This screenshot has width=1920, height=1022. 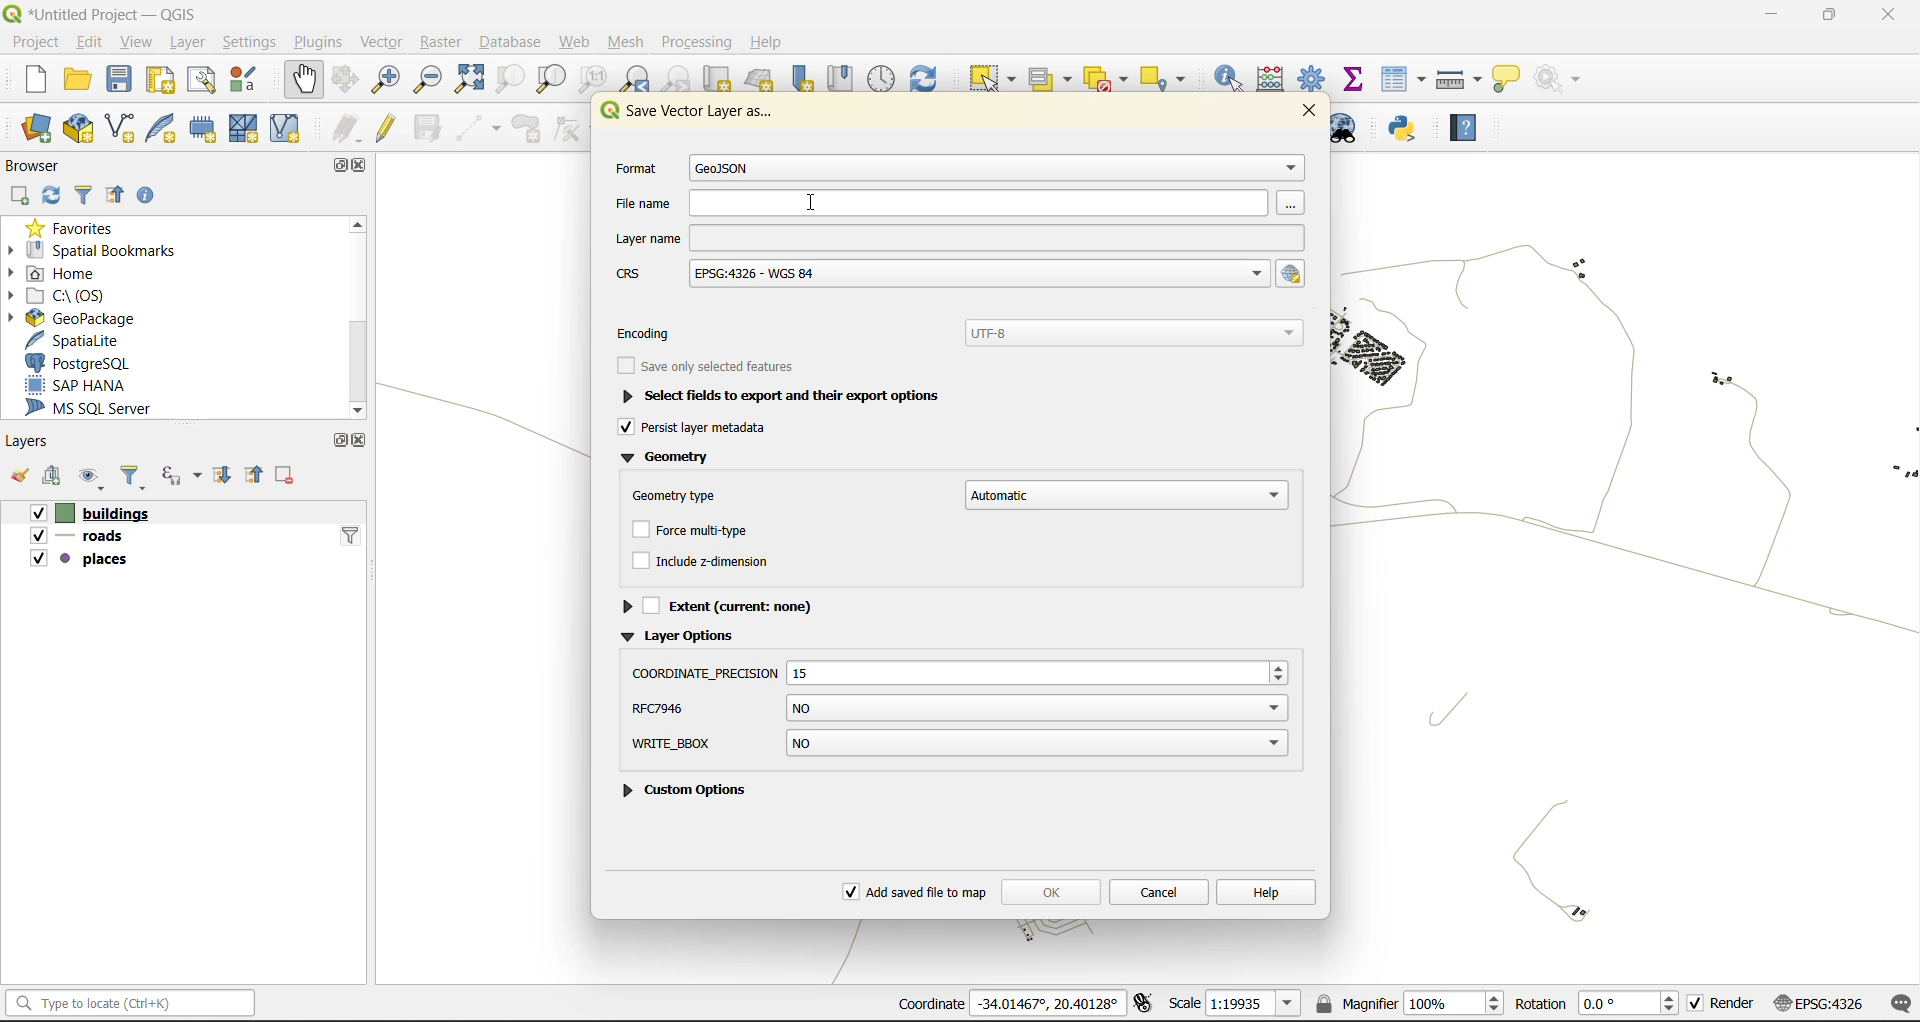 I want to click on refresh, so click(x=55, y=195).